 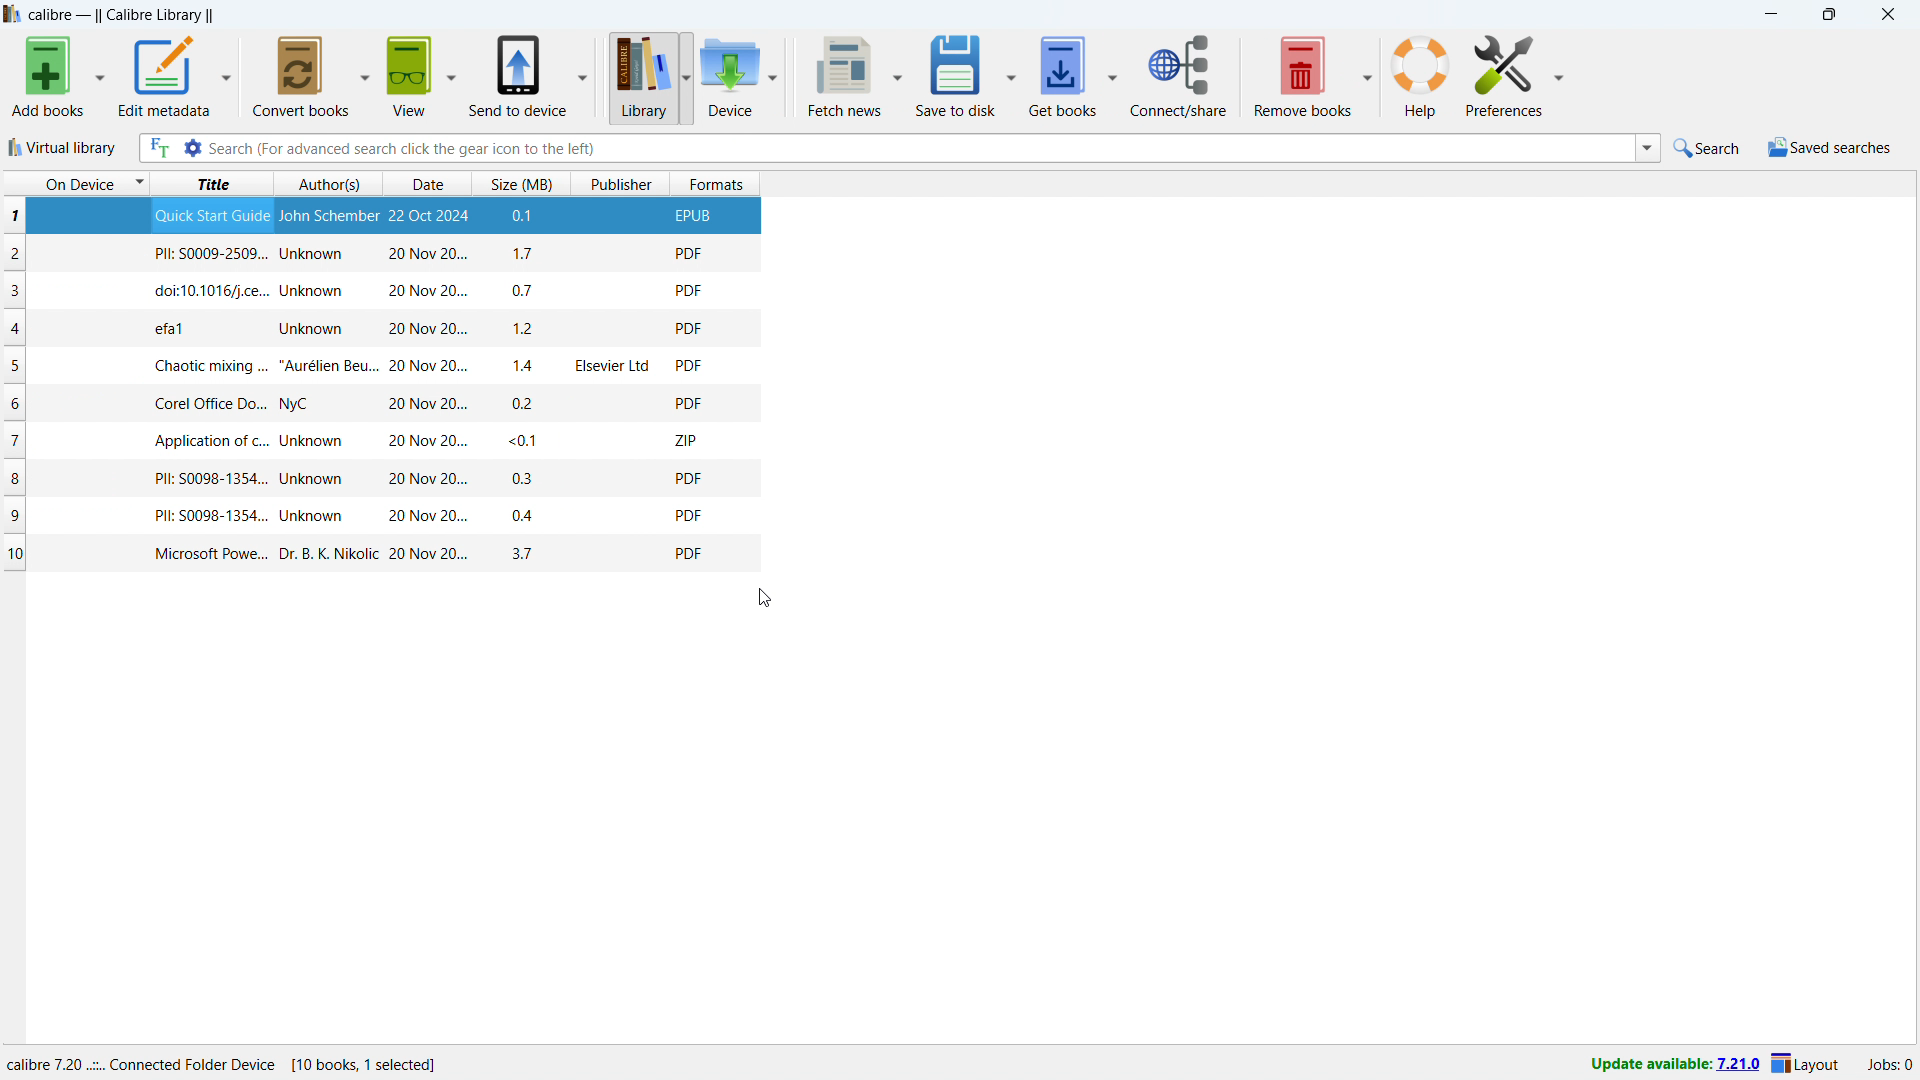 What do you see at coordinates (517, 77) in the screenshot?
I see `send to device` at bounding box center [517, 77].